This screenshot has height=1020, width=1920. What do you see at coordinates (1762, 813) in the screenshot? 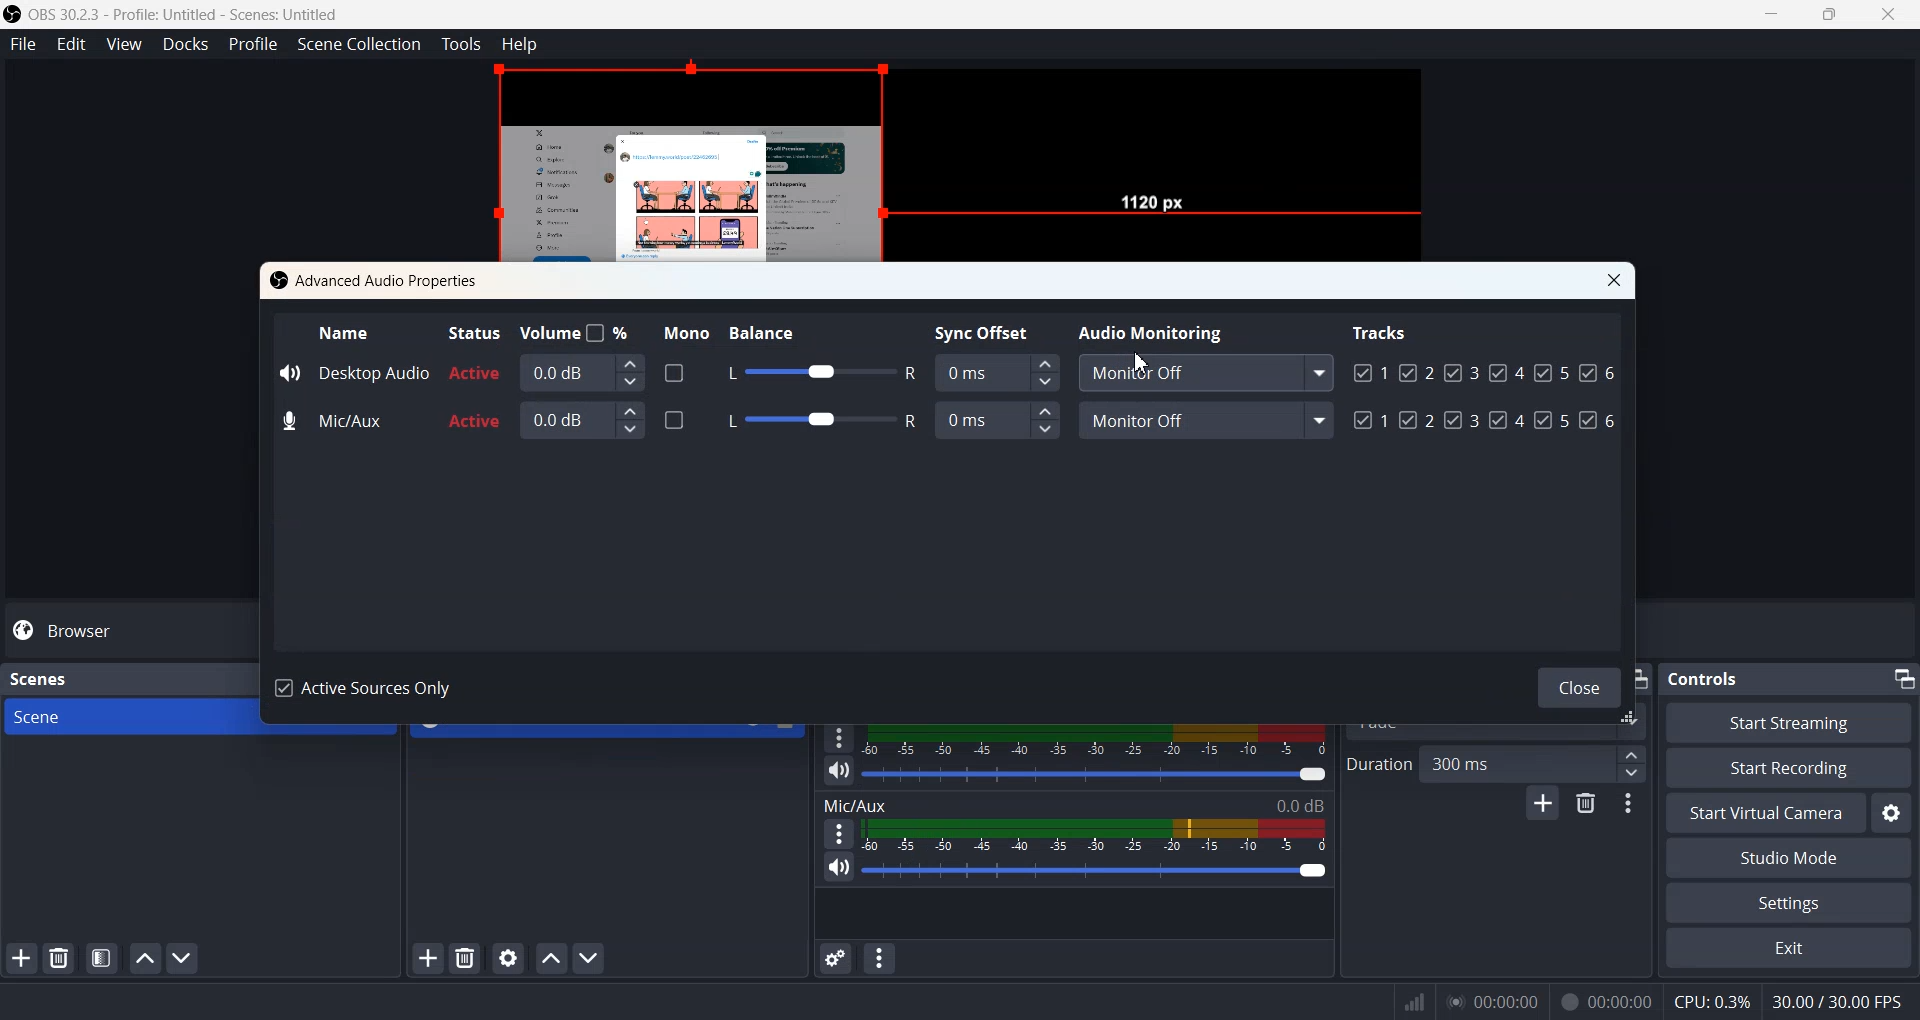
I see `Start Virtual Camera` at bounding box center [1762, 813].